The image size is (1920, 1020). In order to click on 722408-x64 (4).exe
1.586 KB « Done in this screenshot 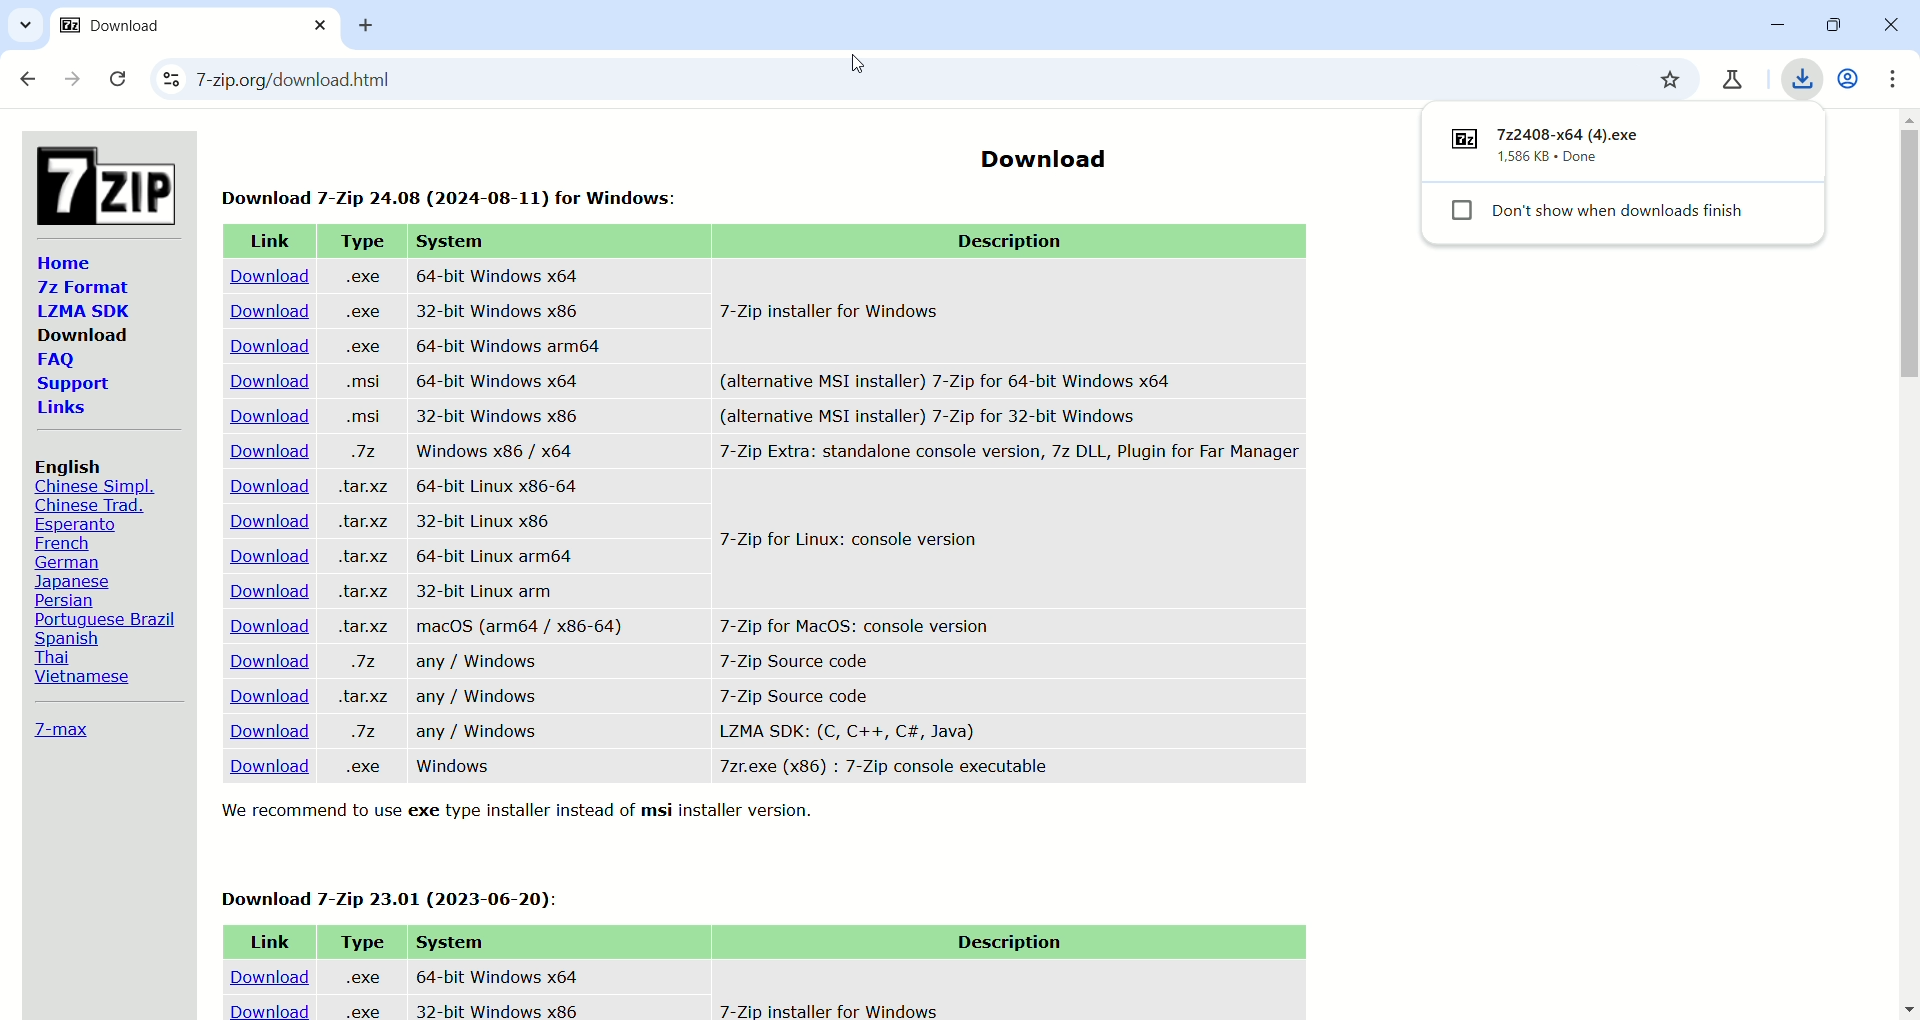, I will do `click(1579, 146)`.